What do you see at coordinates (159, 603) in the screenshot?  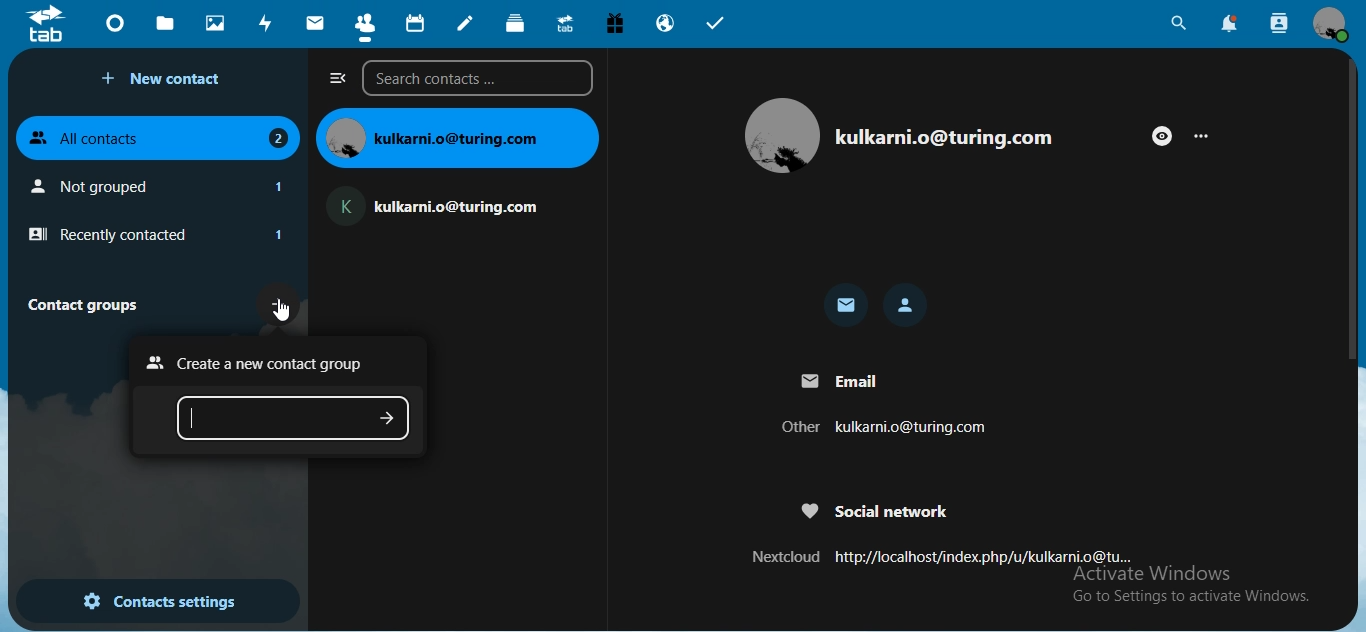 I see `contact settings` at bounding box center [159, 603].